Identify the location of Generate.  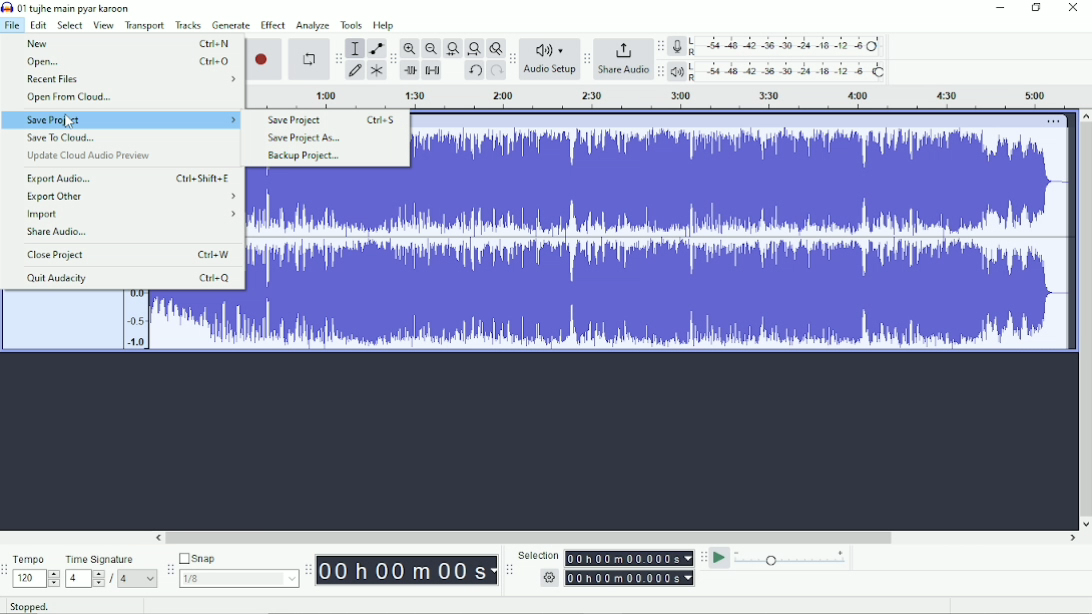
(232, 26).